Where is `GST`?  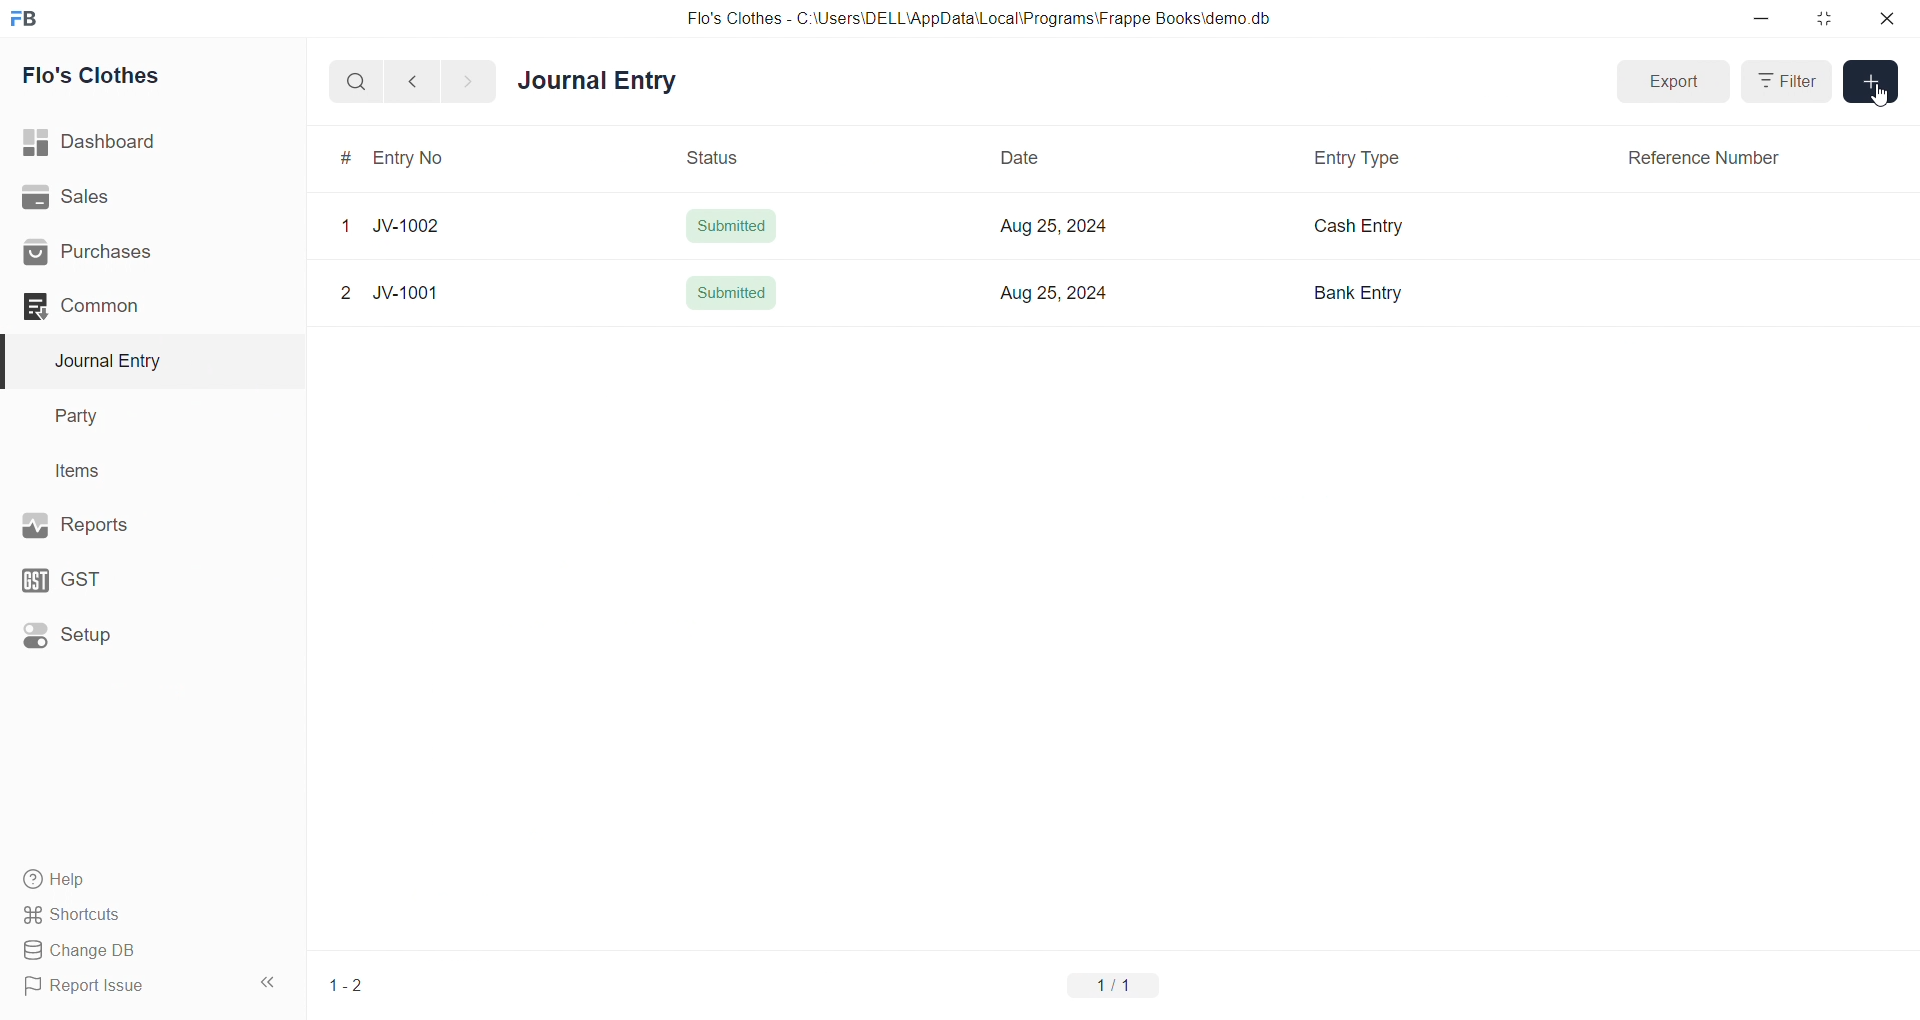 GST is located at coordinates (138, 575).